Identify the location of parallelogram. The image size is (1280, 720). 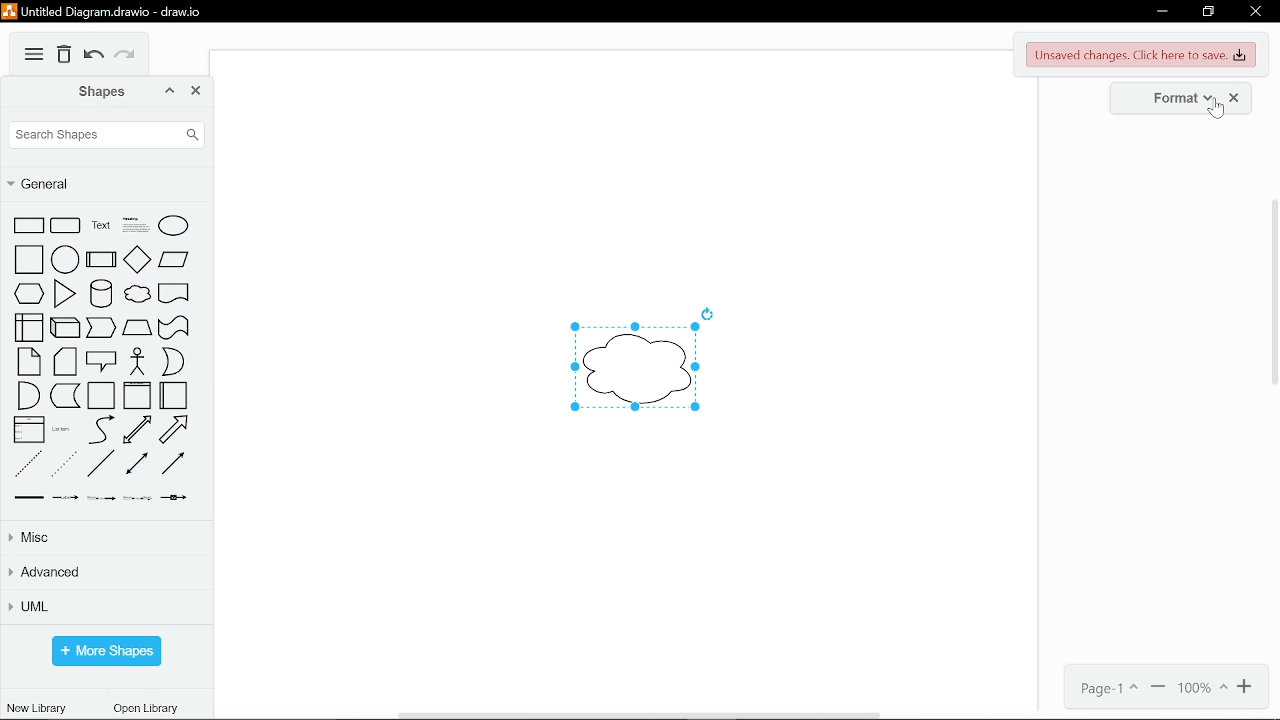
(173, 263).